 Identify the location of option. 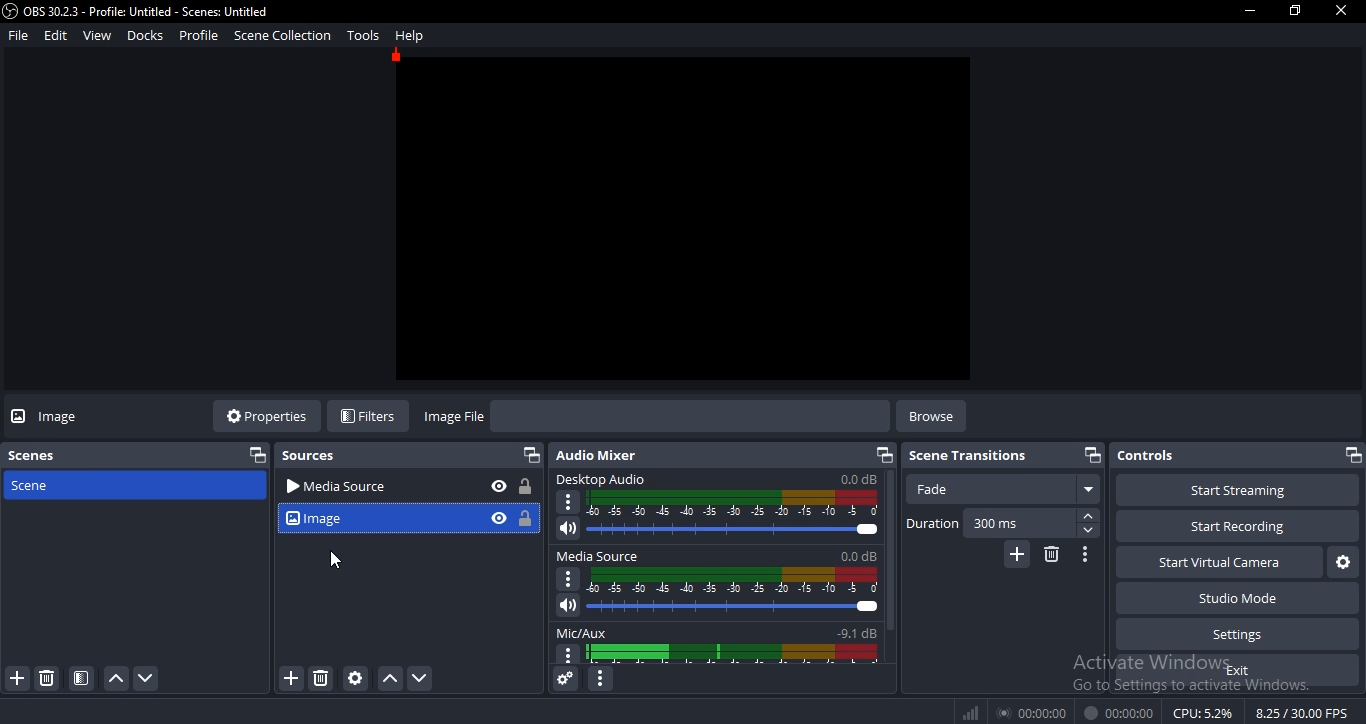
(569, 503).